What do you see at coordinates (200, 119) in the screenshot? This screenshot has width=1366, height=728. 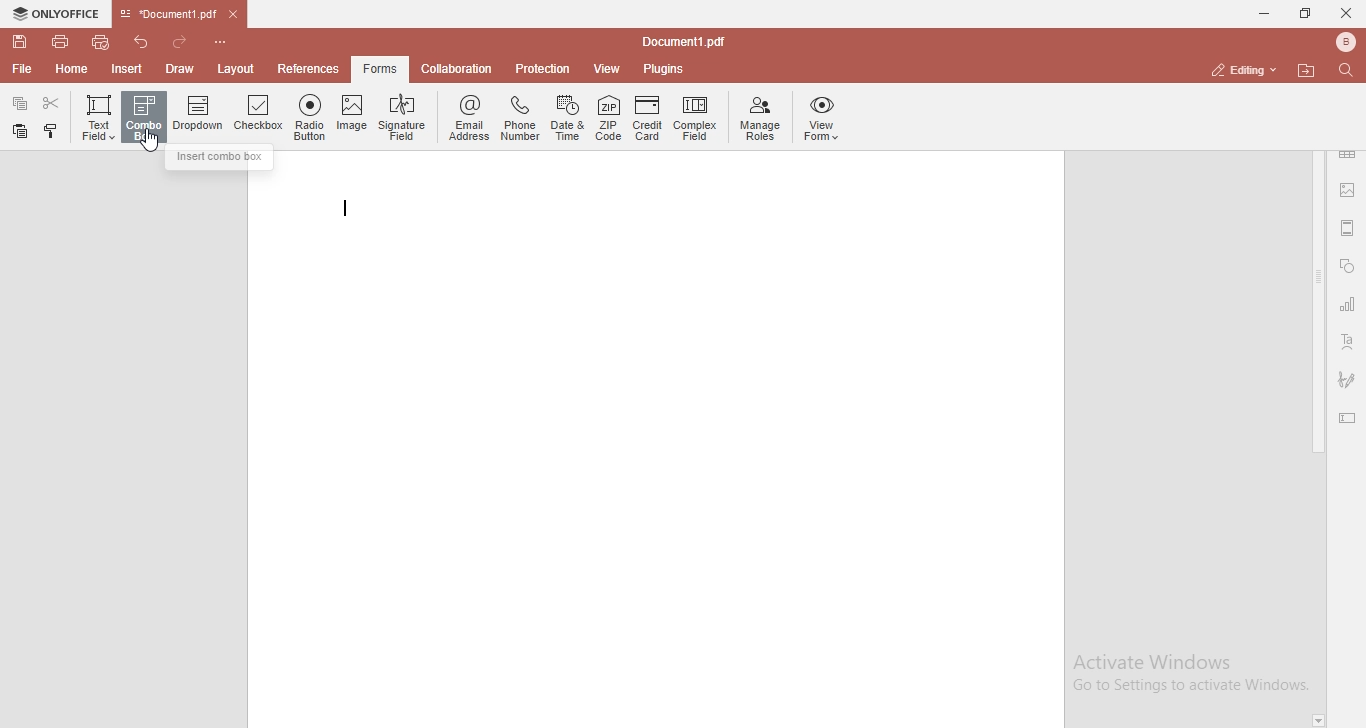 I see `dropdown` at bounding box center [200, 119].